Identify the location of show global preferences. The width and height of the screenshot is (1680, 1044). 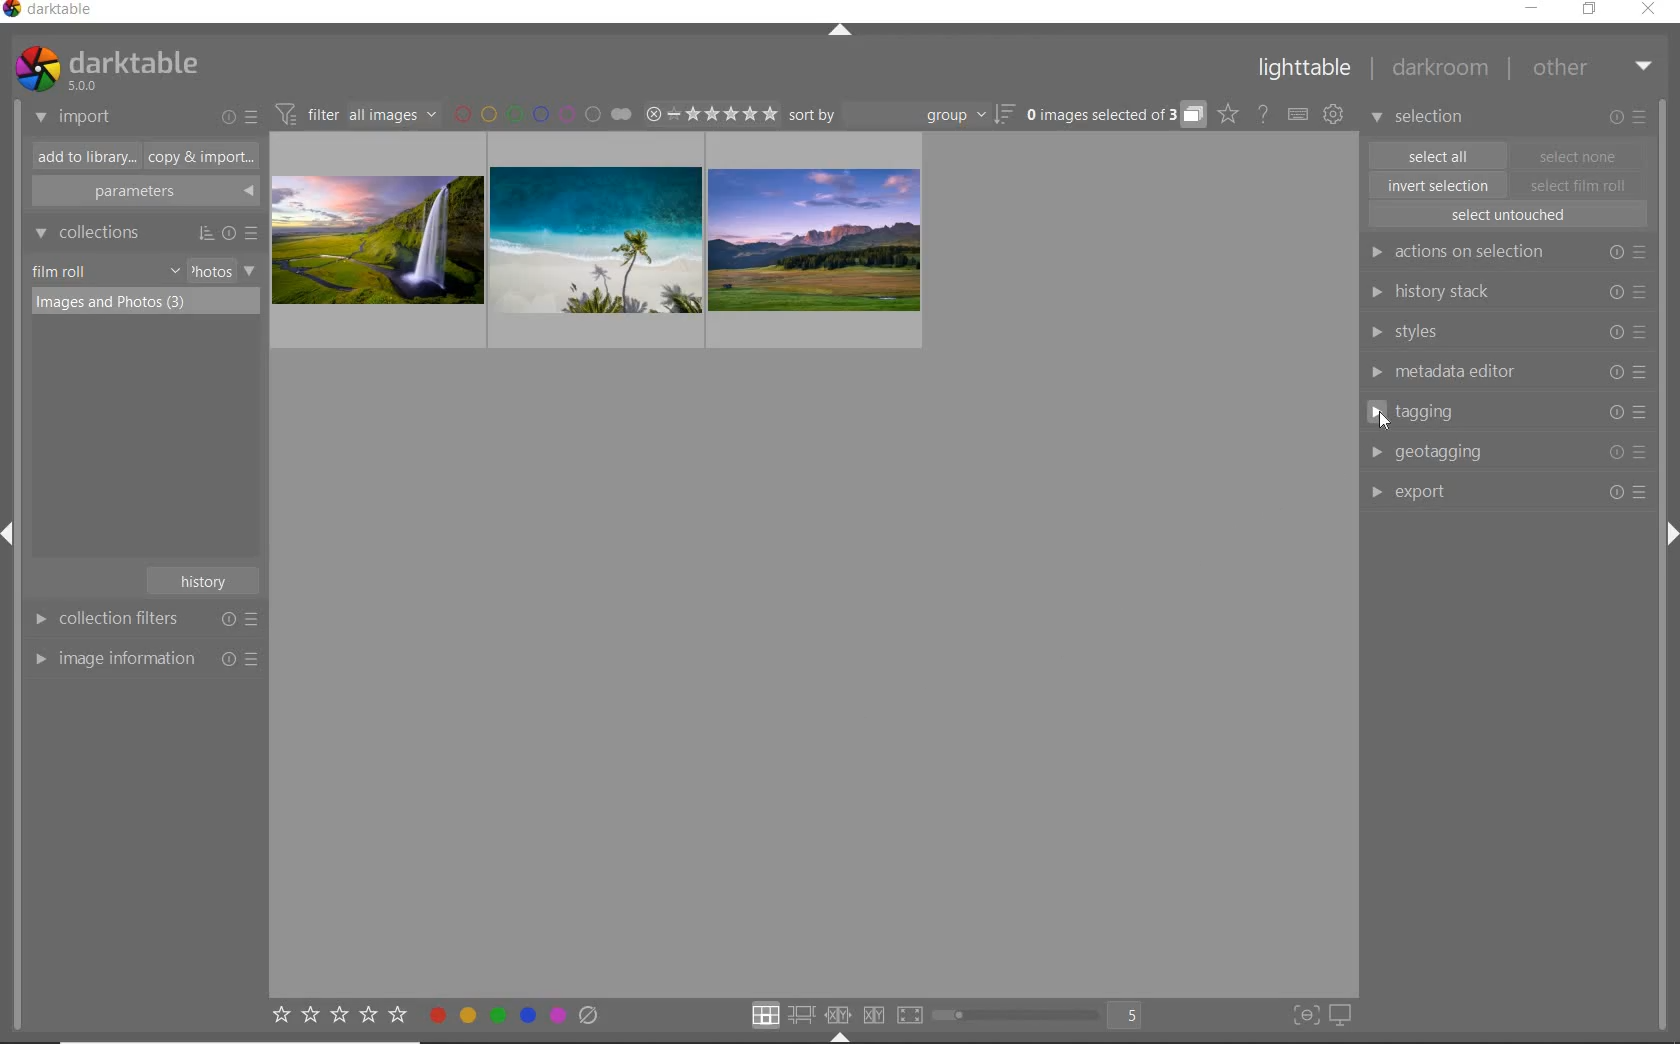
(1333, 115).